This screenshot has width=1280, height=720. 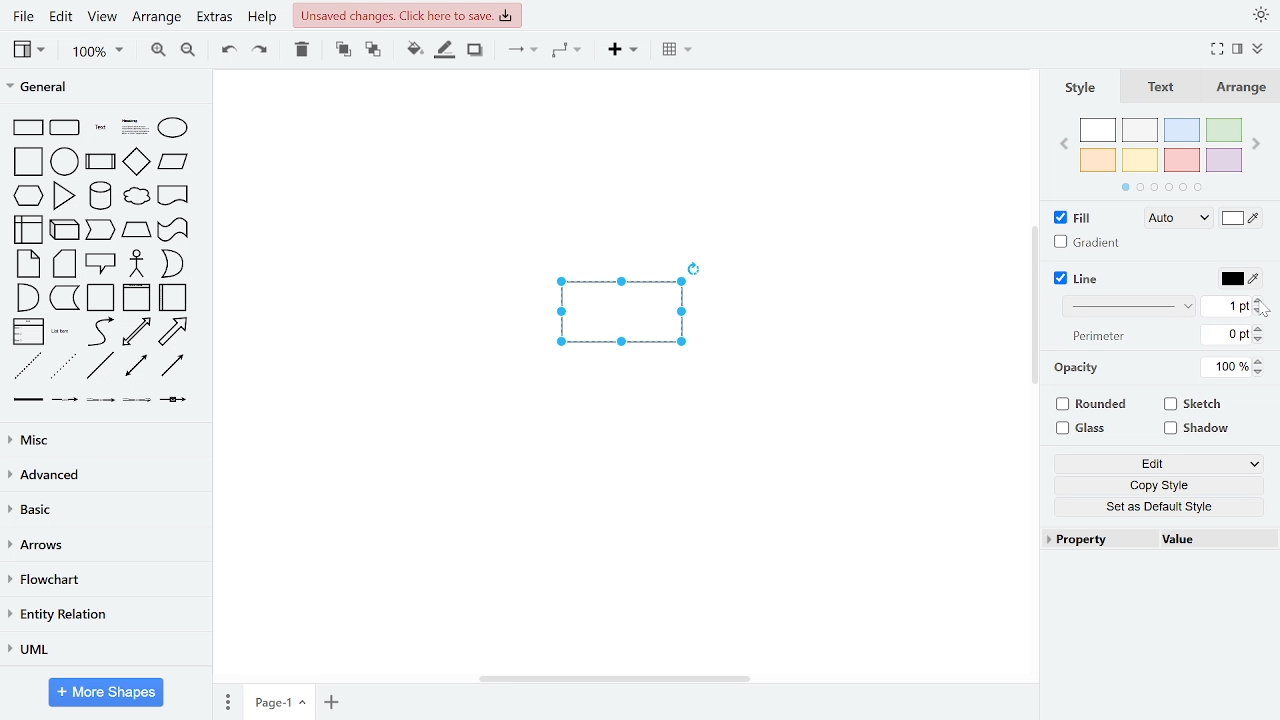 What do you see at coordinates (1259, 339) in the screenshot?
I see `decrease perimeter` at bounding box center [1259, 339].